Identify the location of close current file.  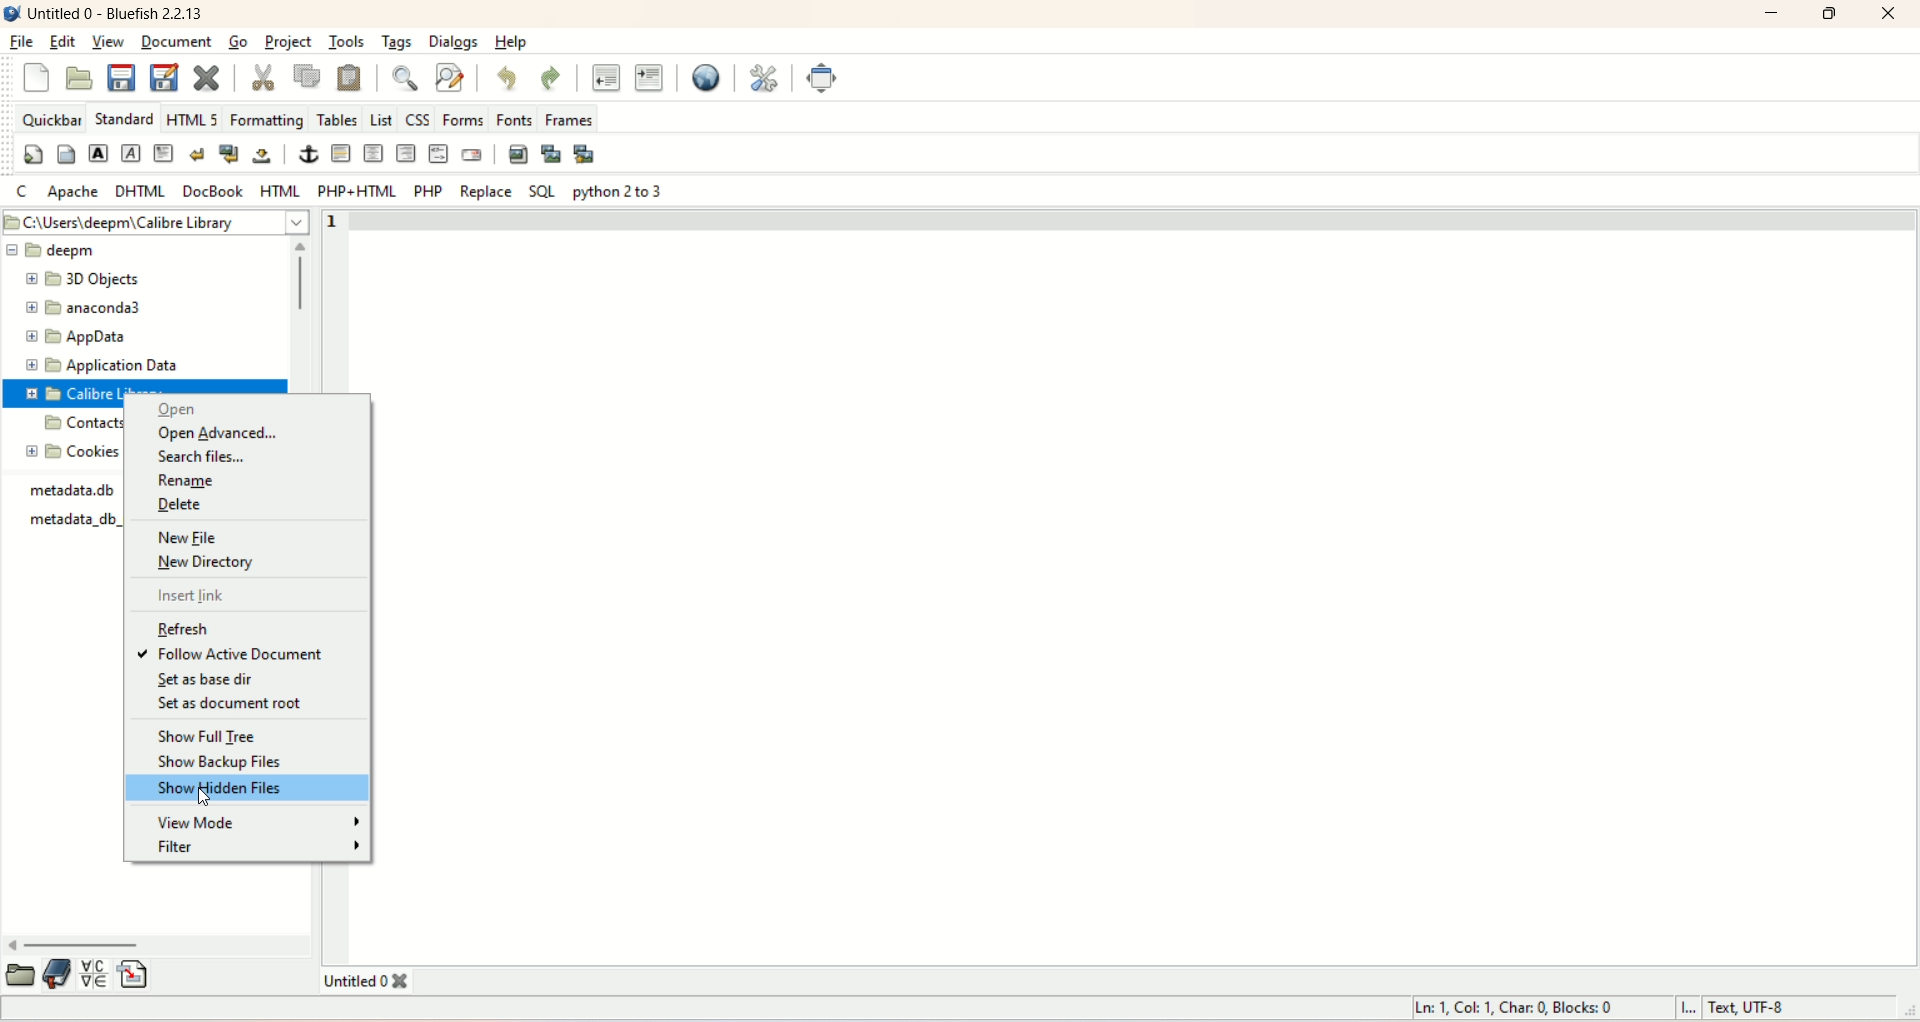
(205, 75).